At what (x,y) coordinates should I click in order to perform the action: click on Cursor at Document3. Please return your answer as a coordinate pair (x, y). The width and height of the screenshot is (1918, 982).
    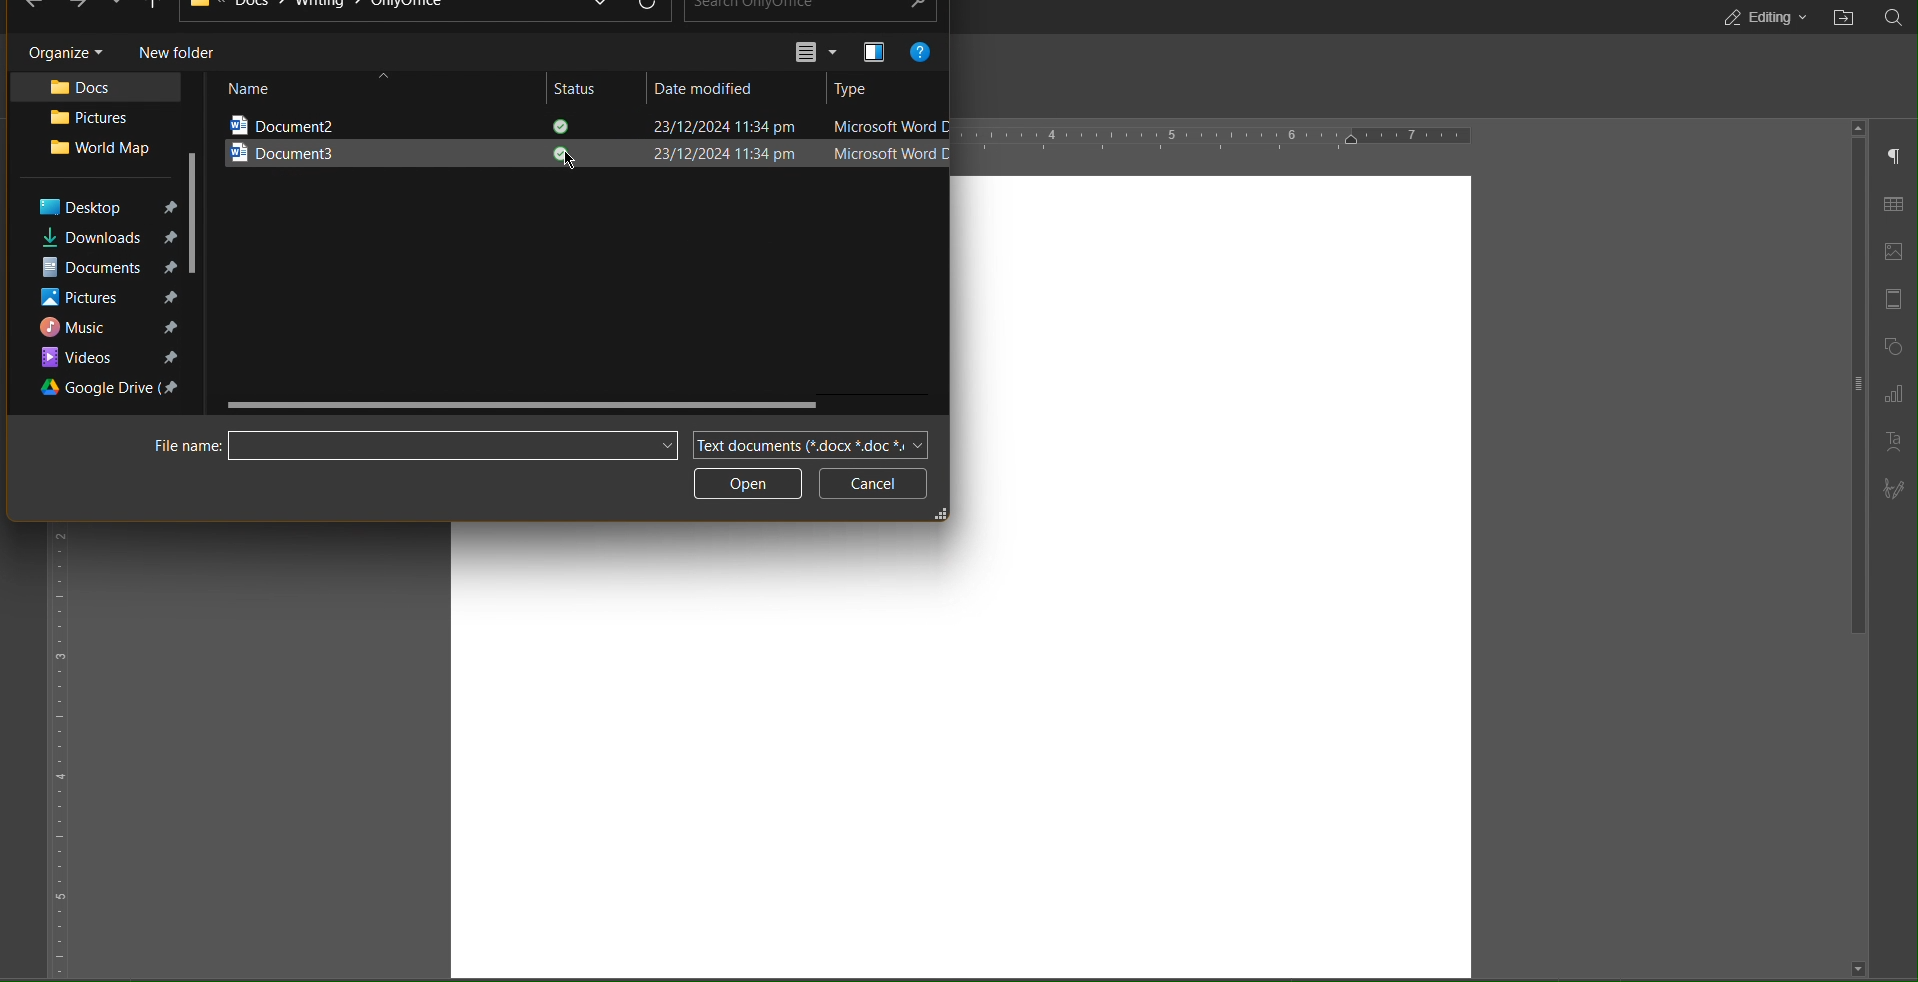
    Looking at the image, I should click on (571, 161).